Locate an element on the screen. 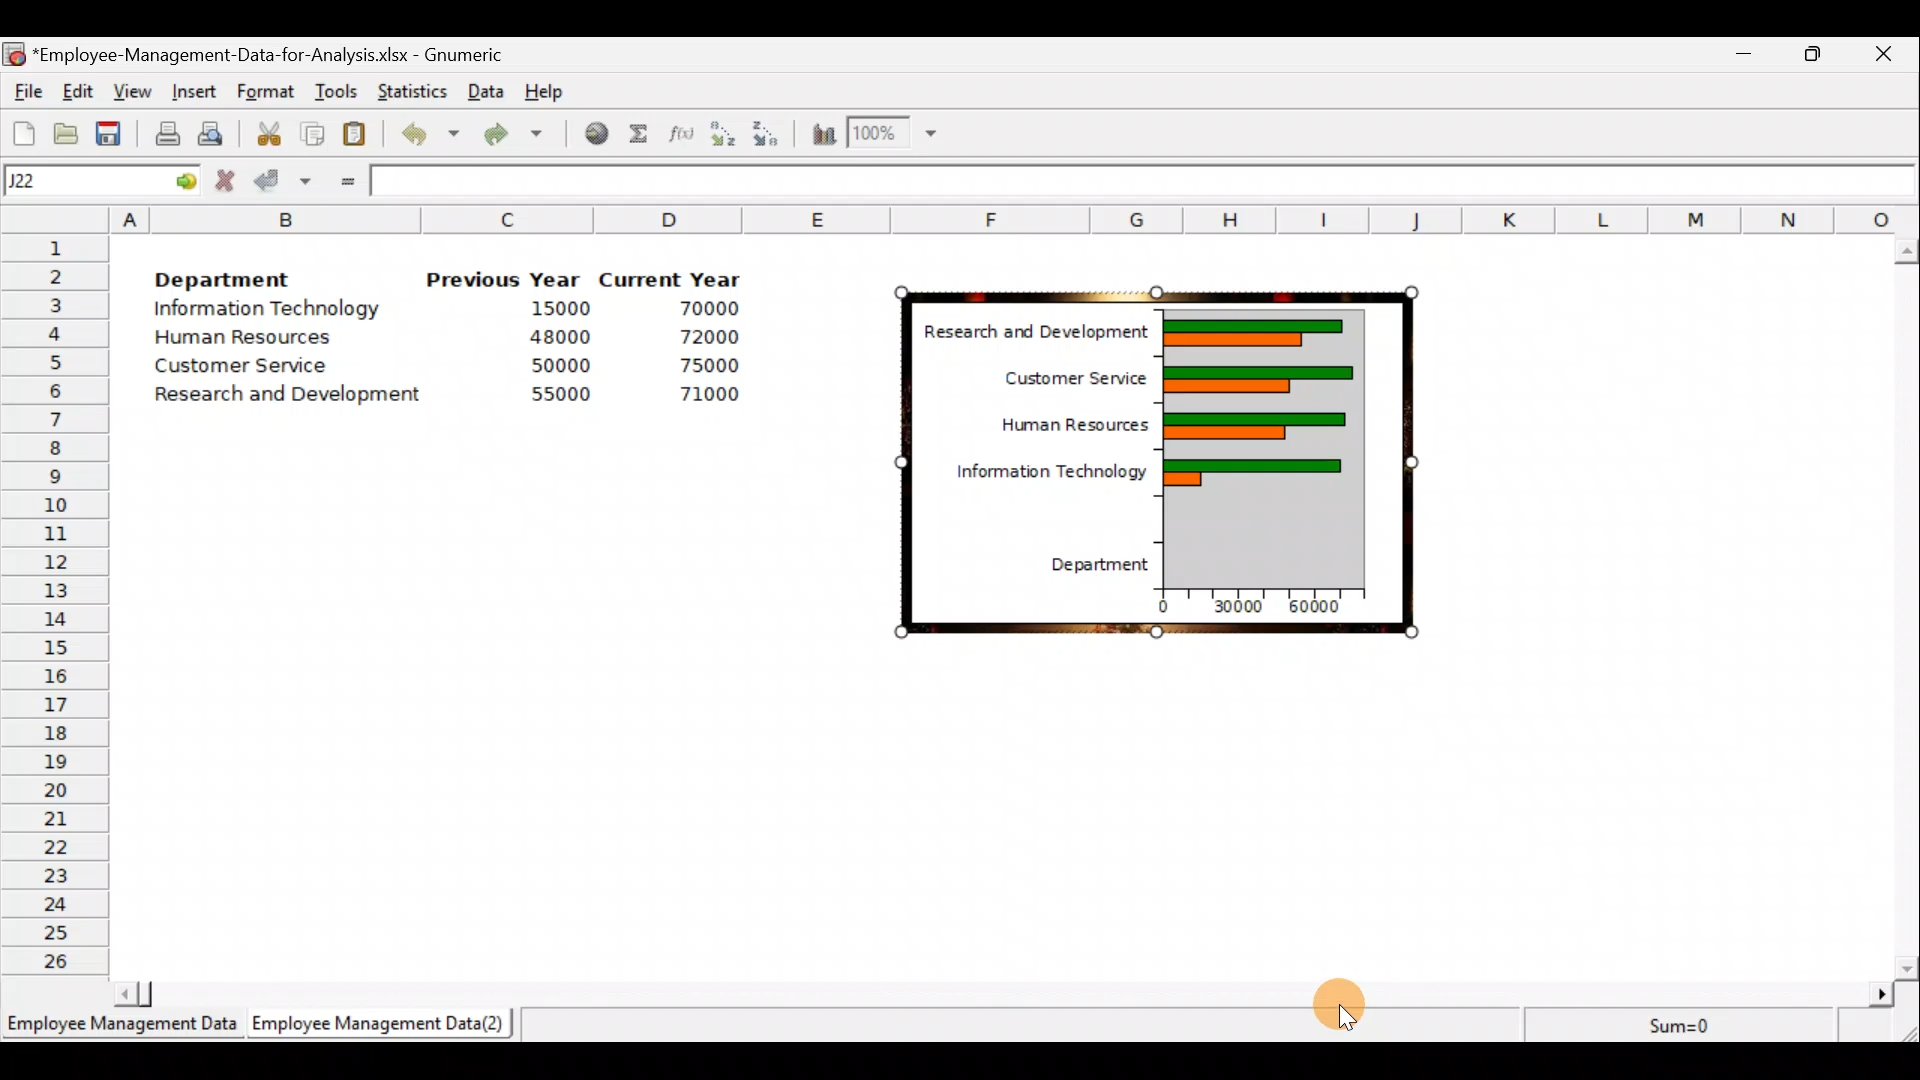  Cells is located at coordinates (1010, 808).